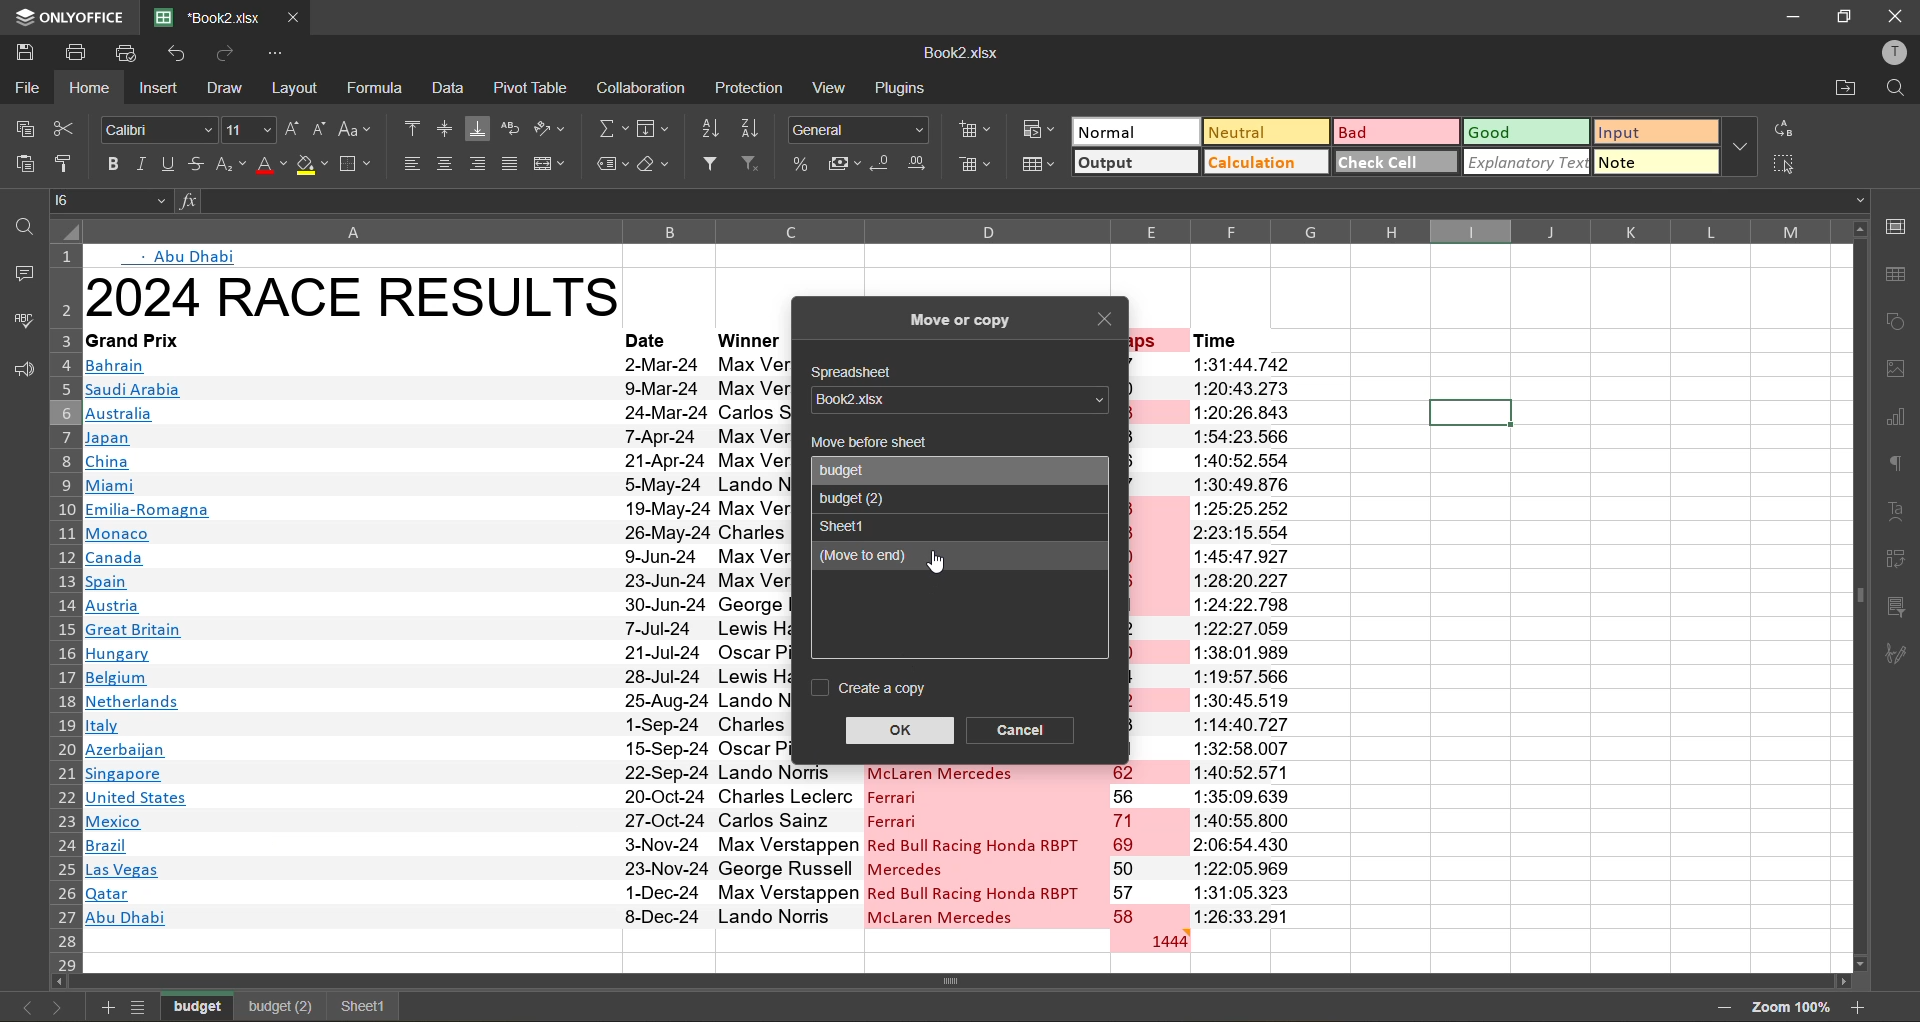 The width and height of the screenshot is (1920, 1022). Describe the element at coordinates (83, 53) in the screenshot. I see `print` at that location.